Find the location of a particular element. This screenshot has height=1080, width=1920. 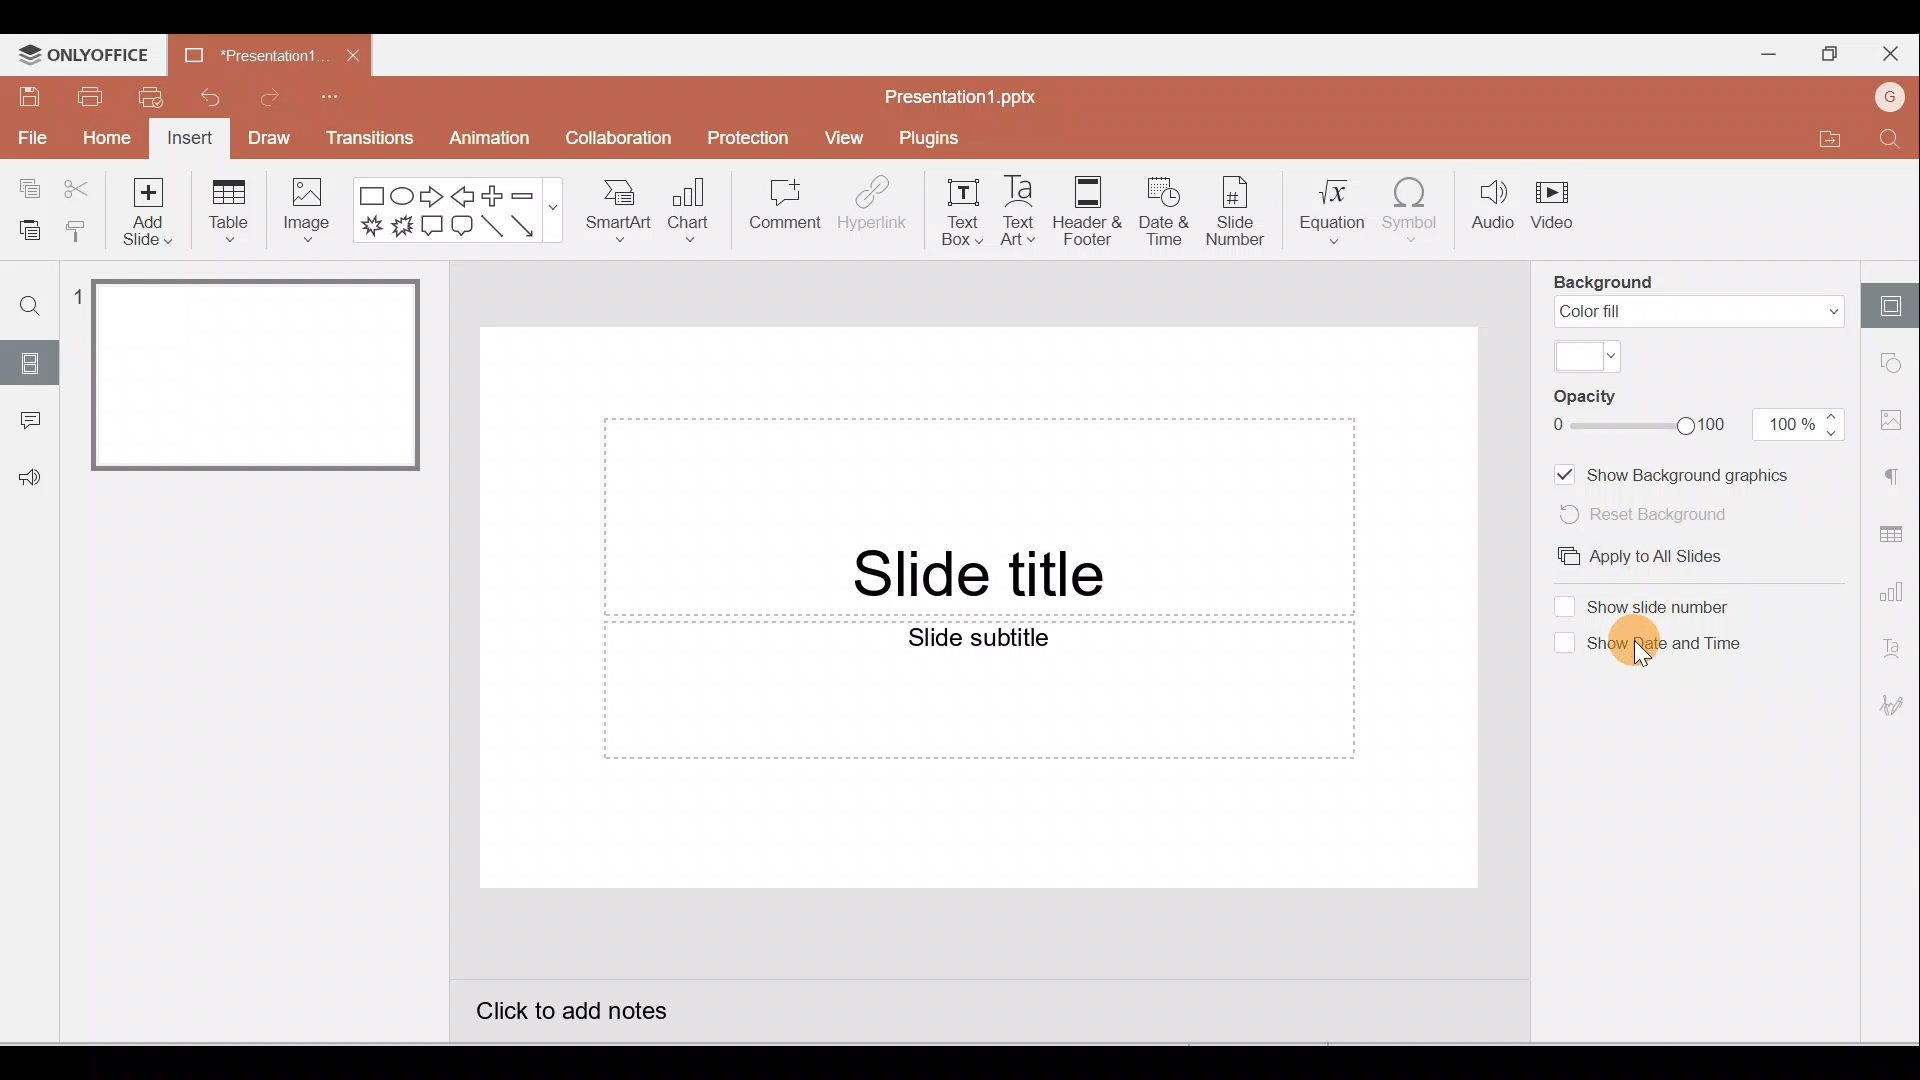

Animation is located at coordinates (485, 138).